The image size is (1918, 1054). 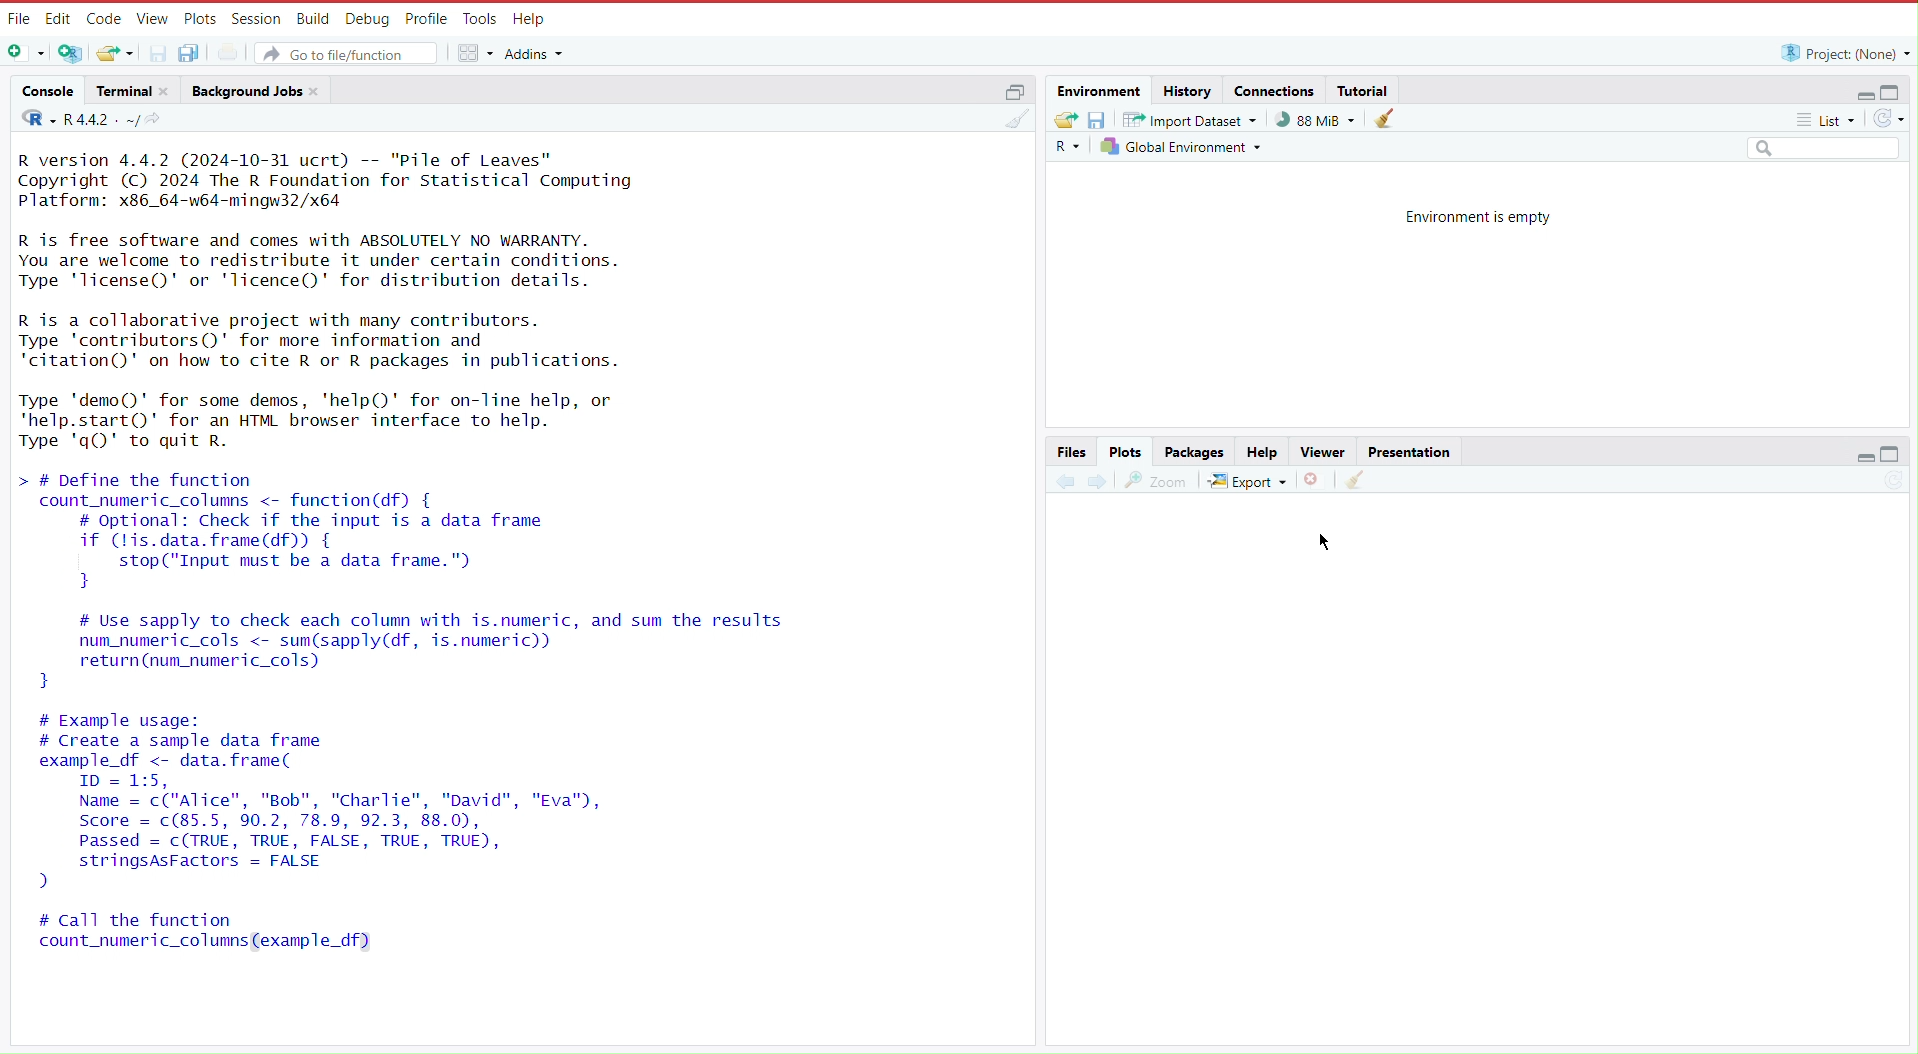 What do you see at coordinates (1857, 95) in the screenshot?
I see `Minimize` at bounding box center [1857, 95].